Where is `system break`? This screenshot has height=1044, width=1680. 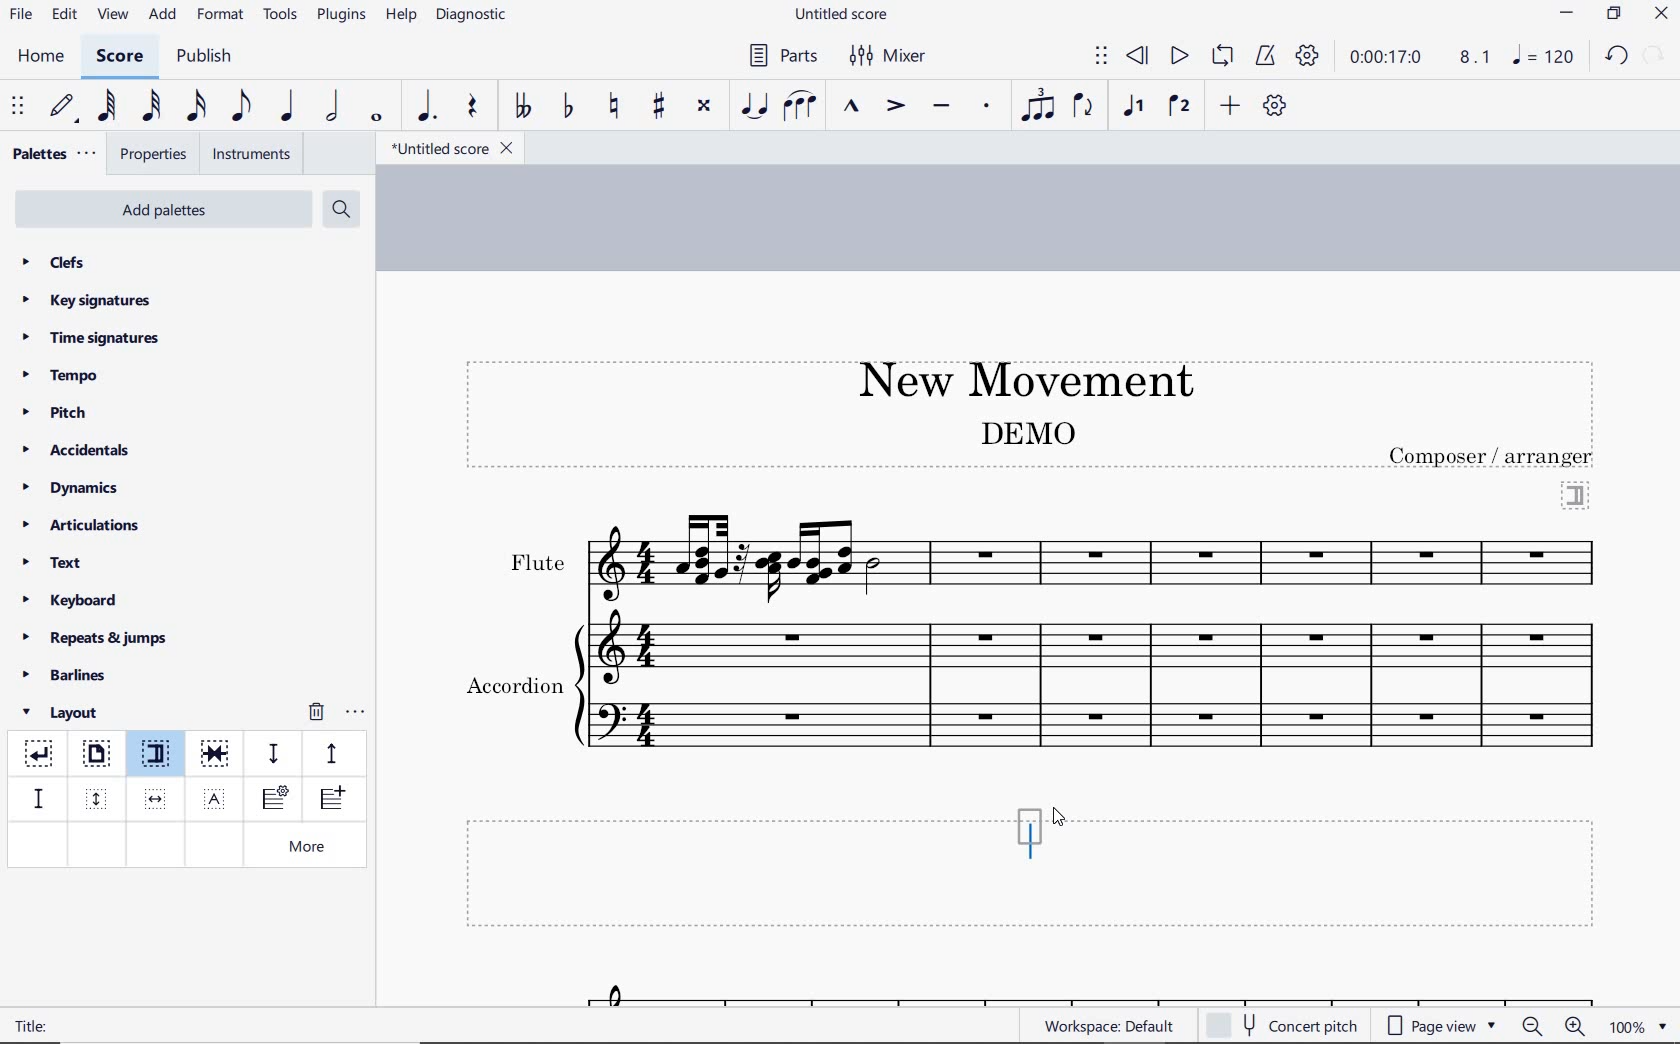 system break is located at coordinates (40, 750).